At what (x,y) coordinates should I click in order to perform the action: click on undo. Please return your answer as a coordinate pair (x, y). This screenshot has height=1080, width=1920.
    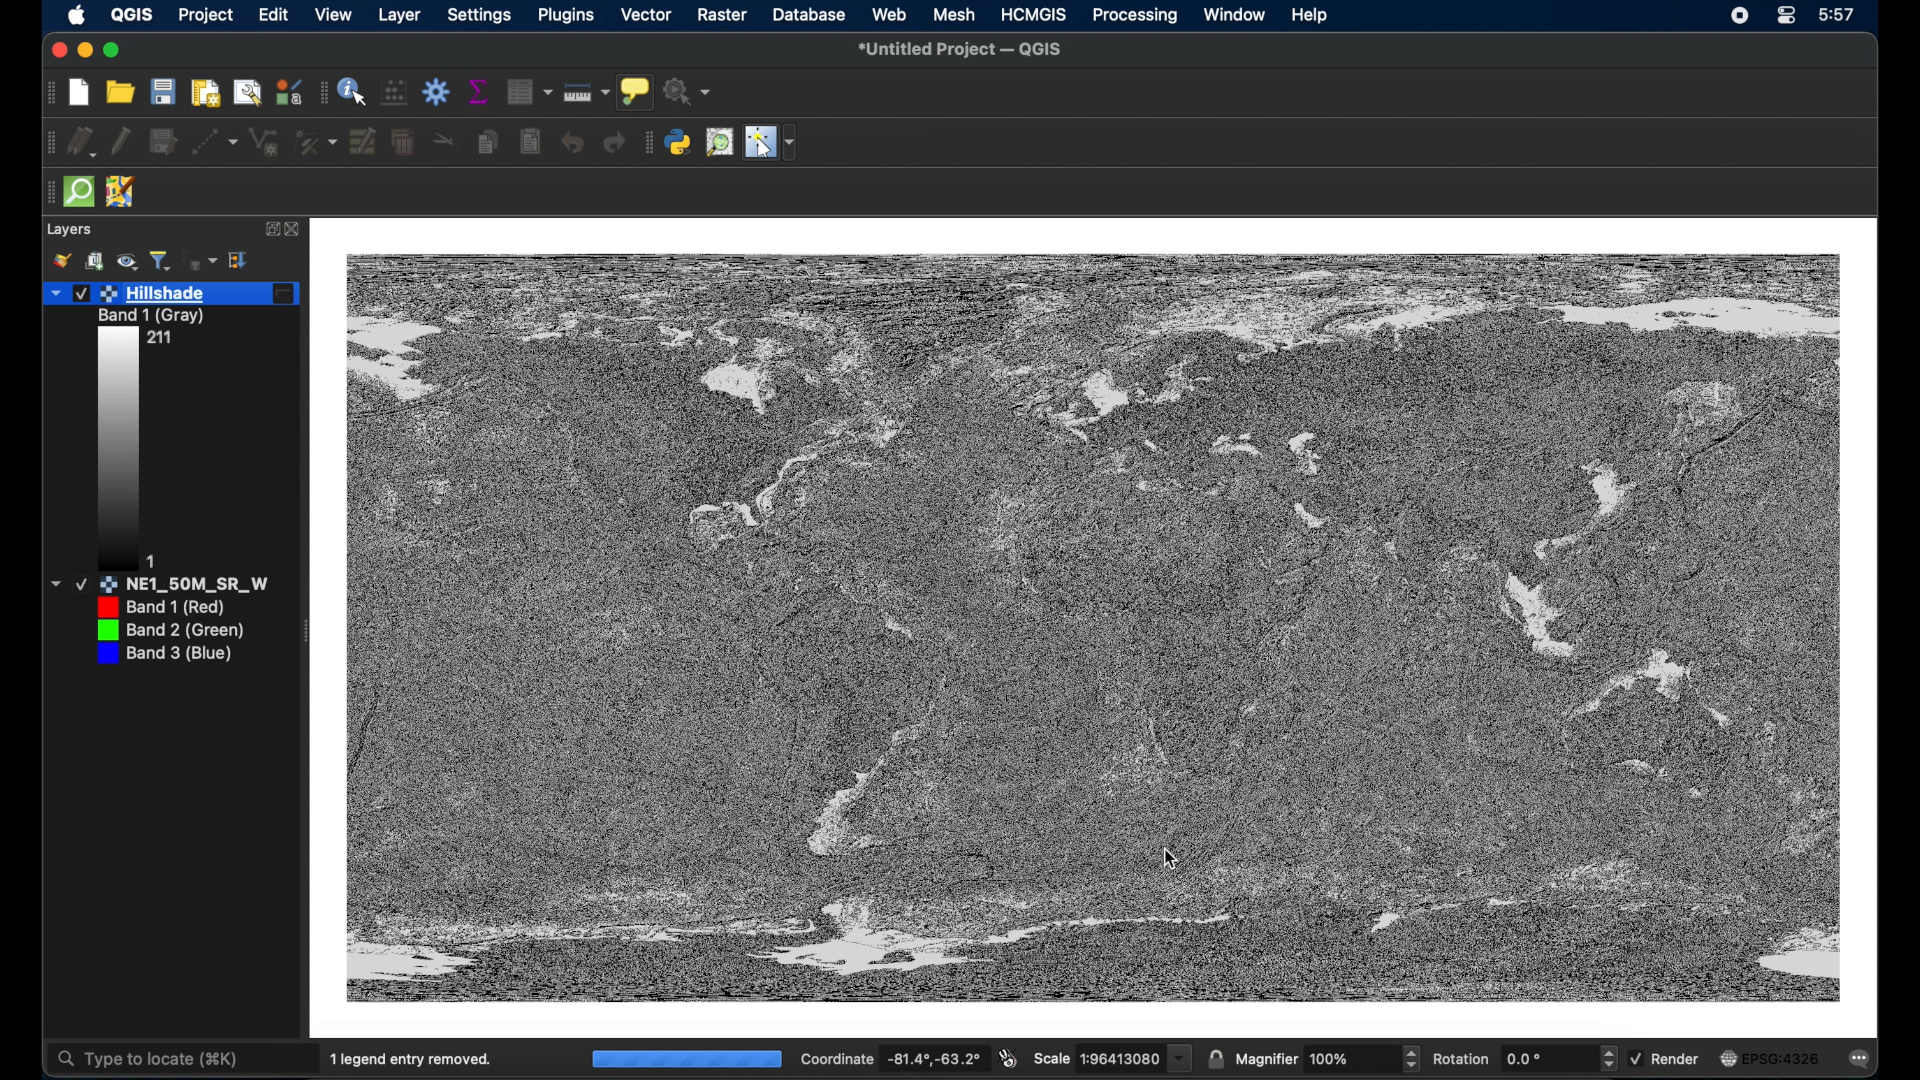
    Looking at the image, I should click on (572, 142).